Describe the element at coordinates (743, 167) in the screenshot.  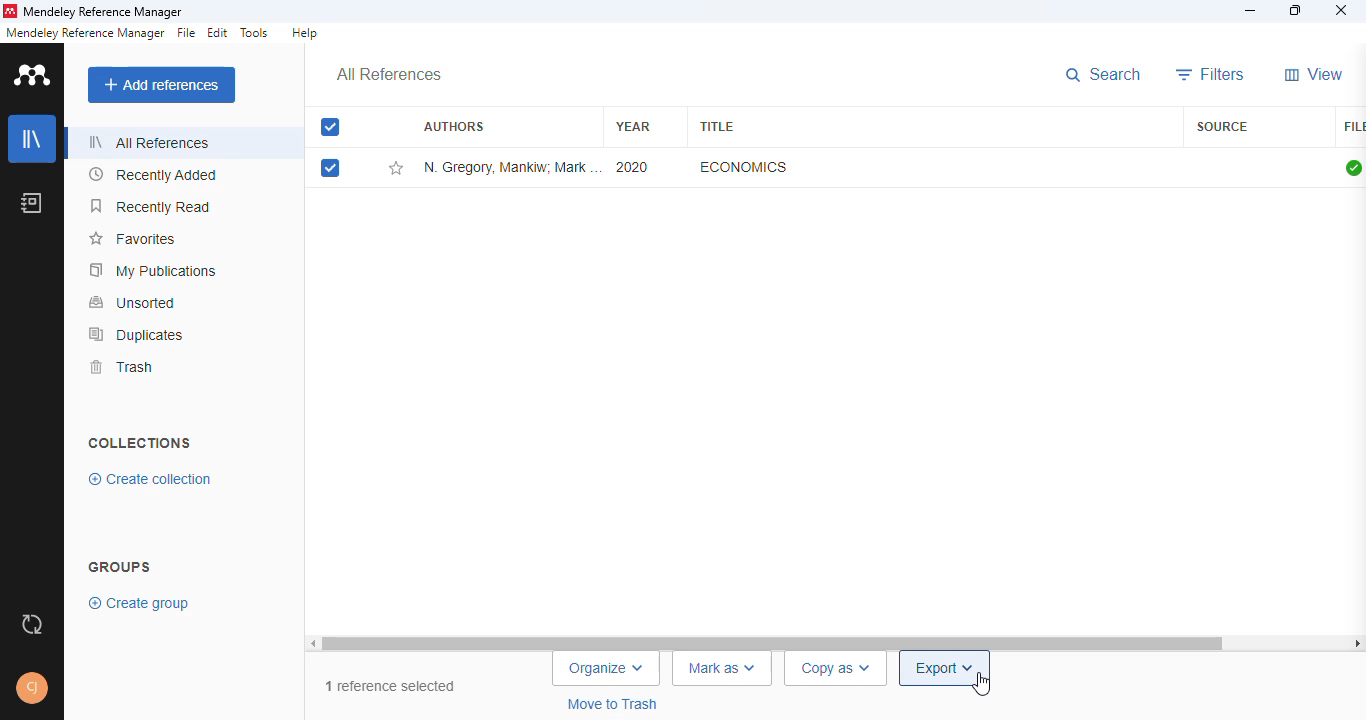
I see `economics` at that location.